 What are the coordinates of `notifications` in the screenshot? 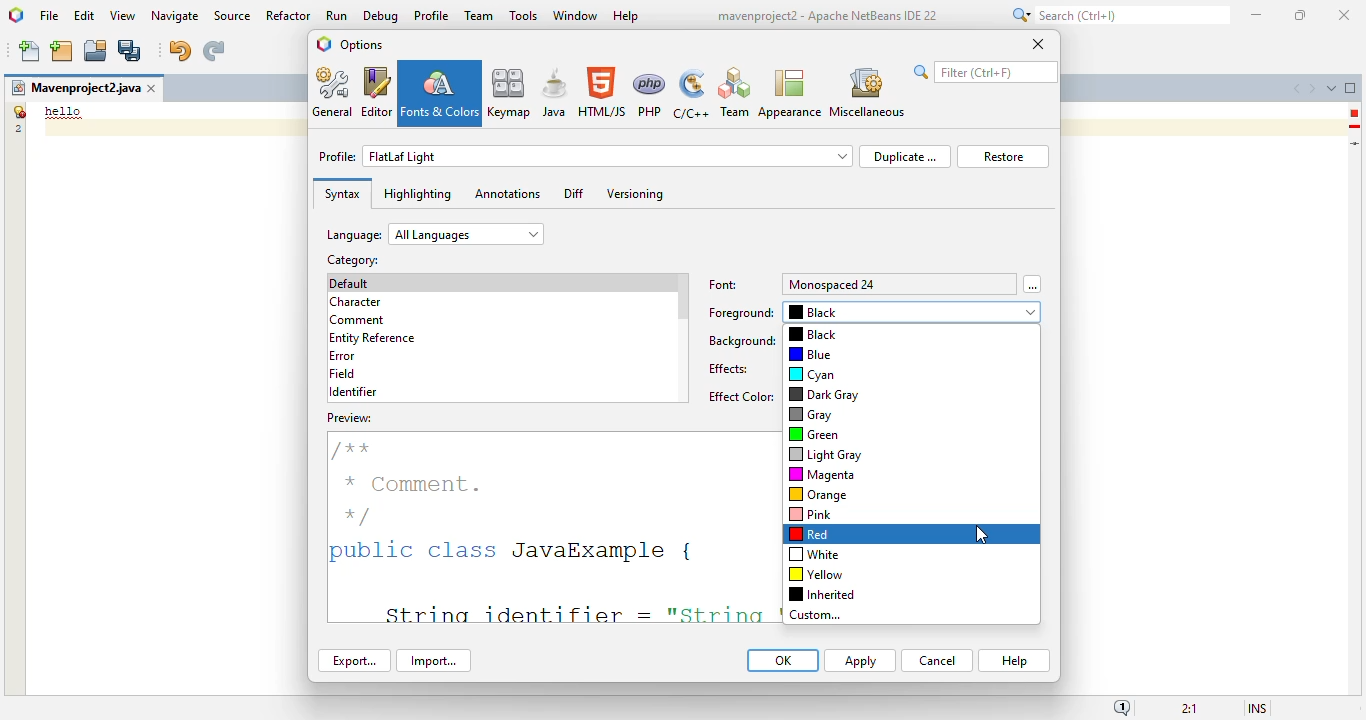 It's located at (1122, 707).